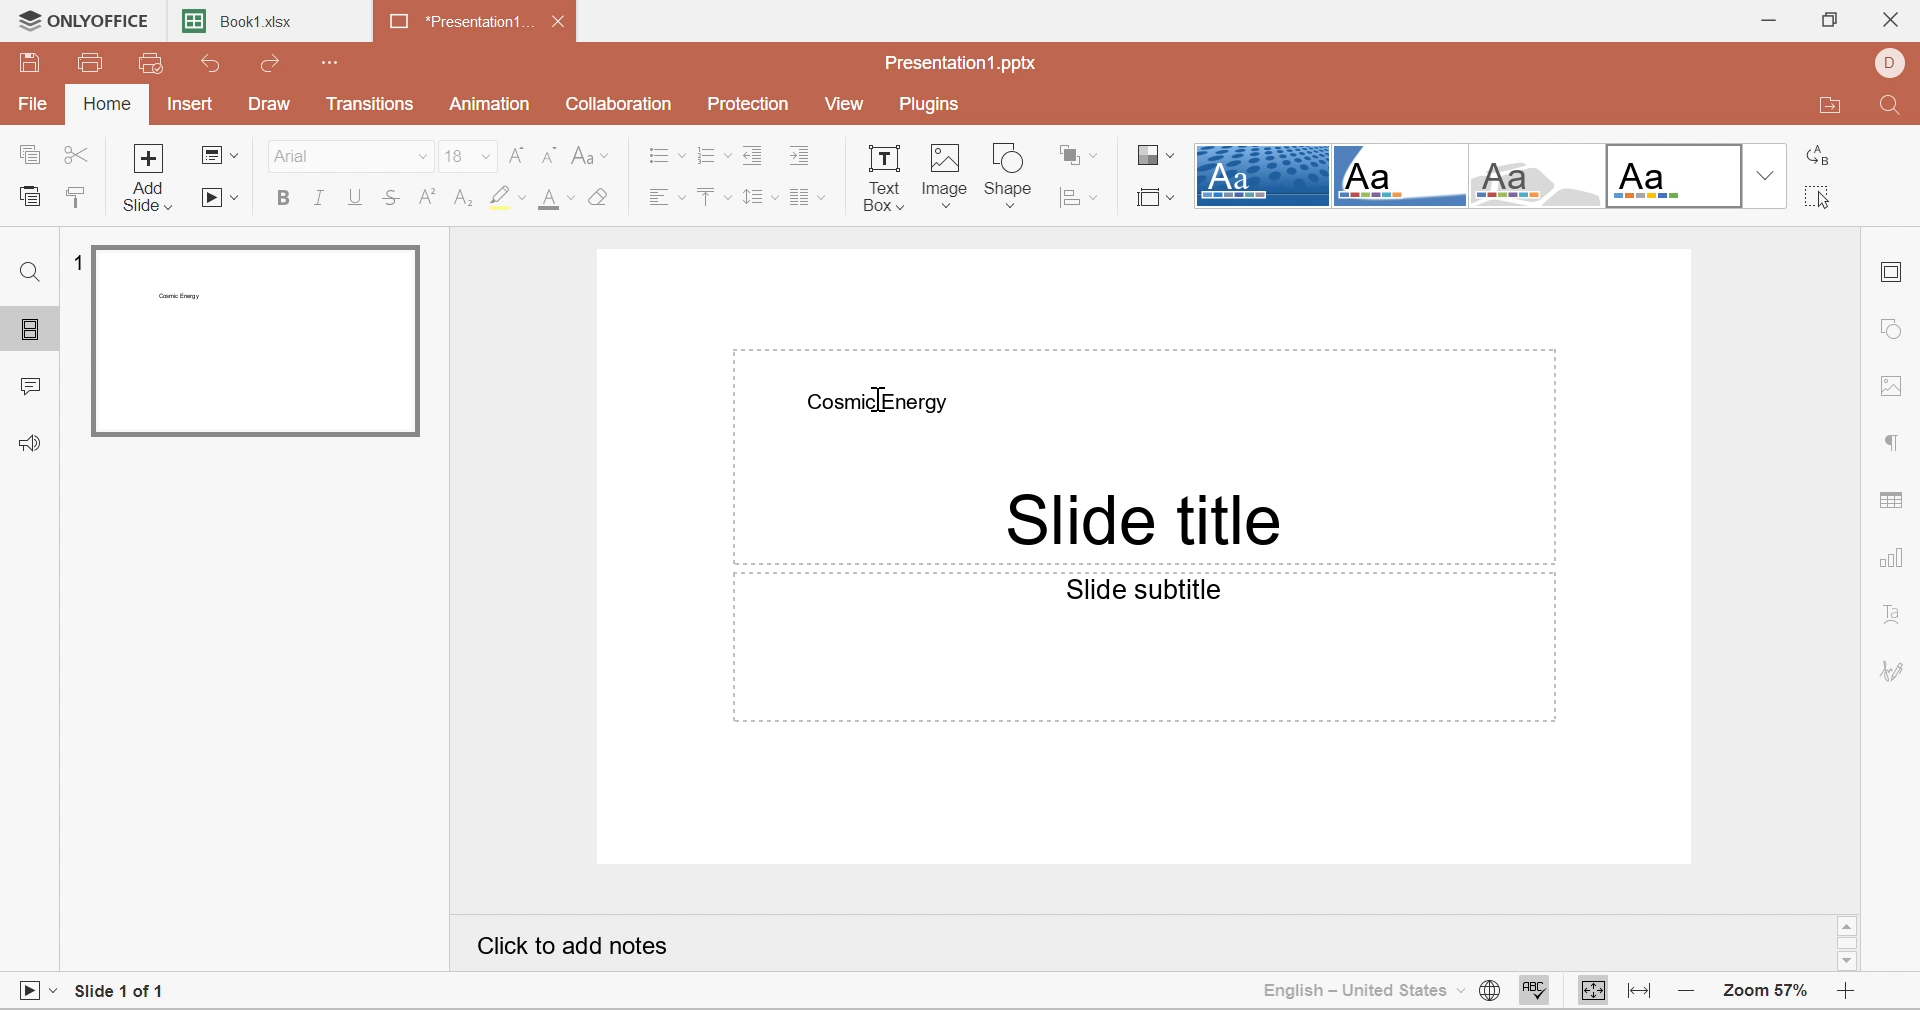 The height and width of the screenshot is (1010, 1920). I want to click on Scroll Bar, so click(1849, 941).